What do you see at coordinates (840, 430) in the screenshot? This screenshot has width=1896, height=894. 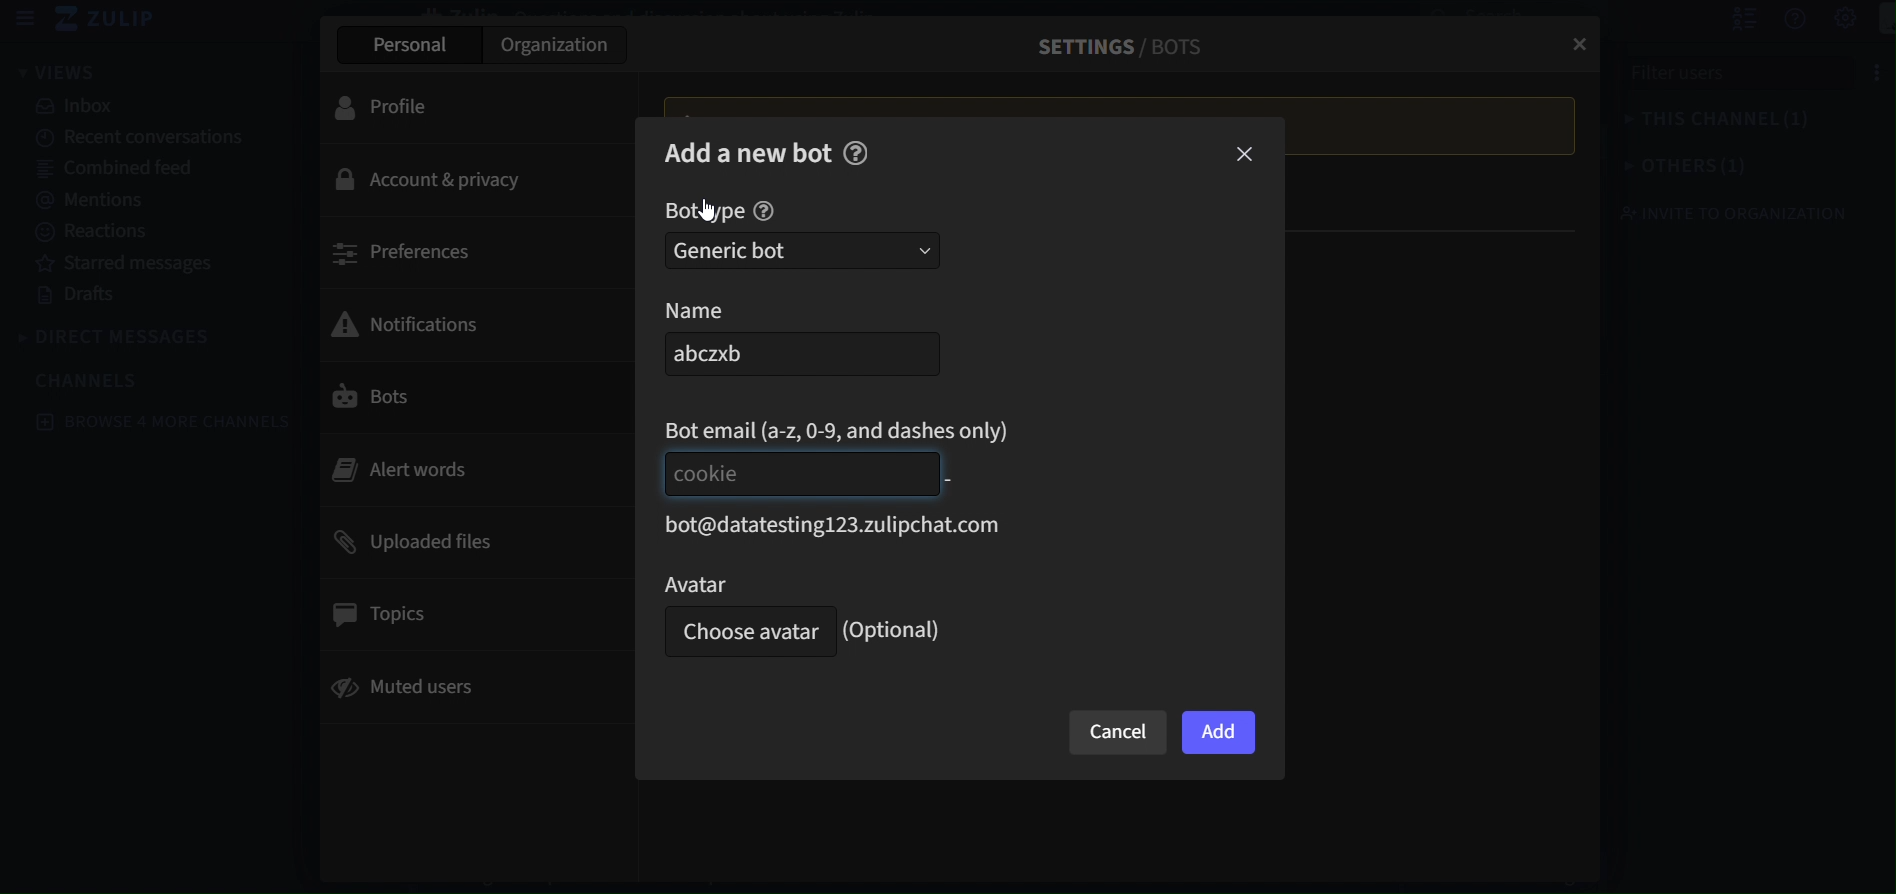 I see `bot email(a-z,0-9, and dashes only)` at bounding box center [840, 430].